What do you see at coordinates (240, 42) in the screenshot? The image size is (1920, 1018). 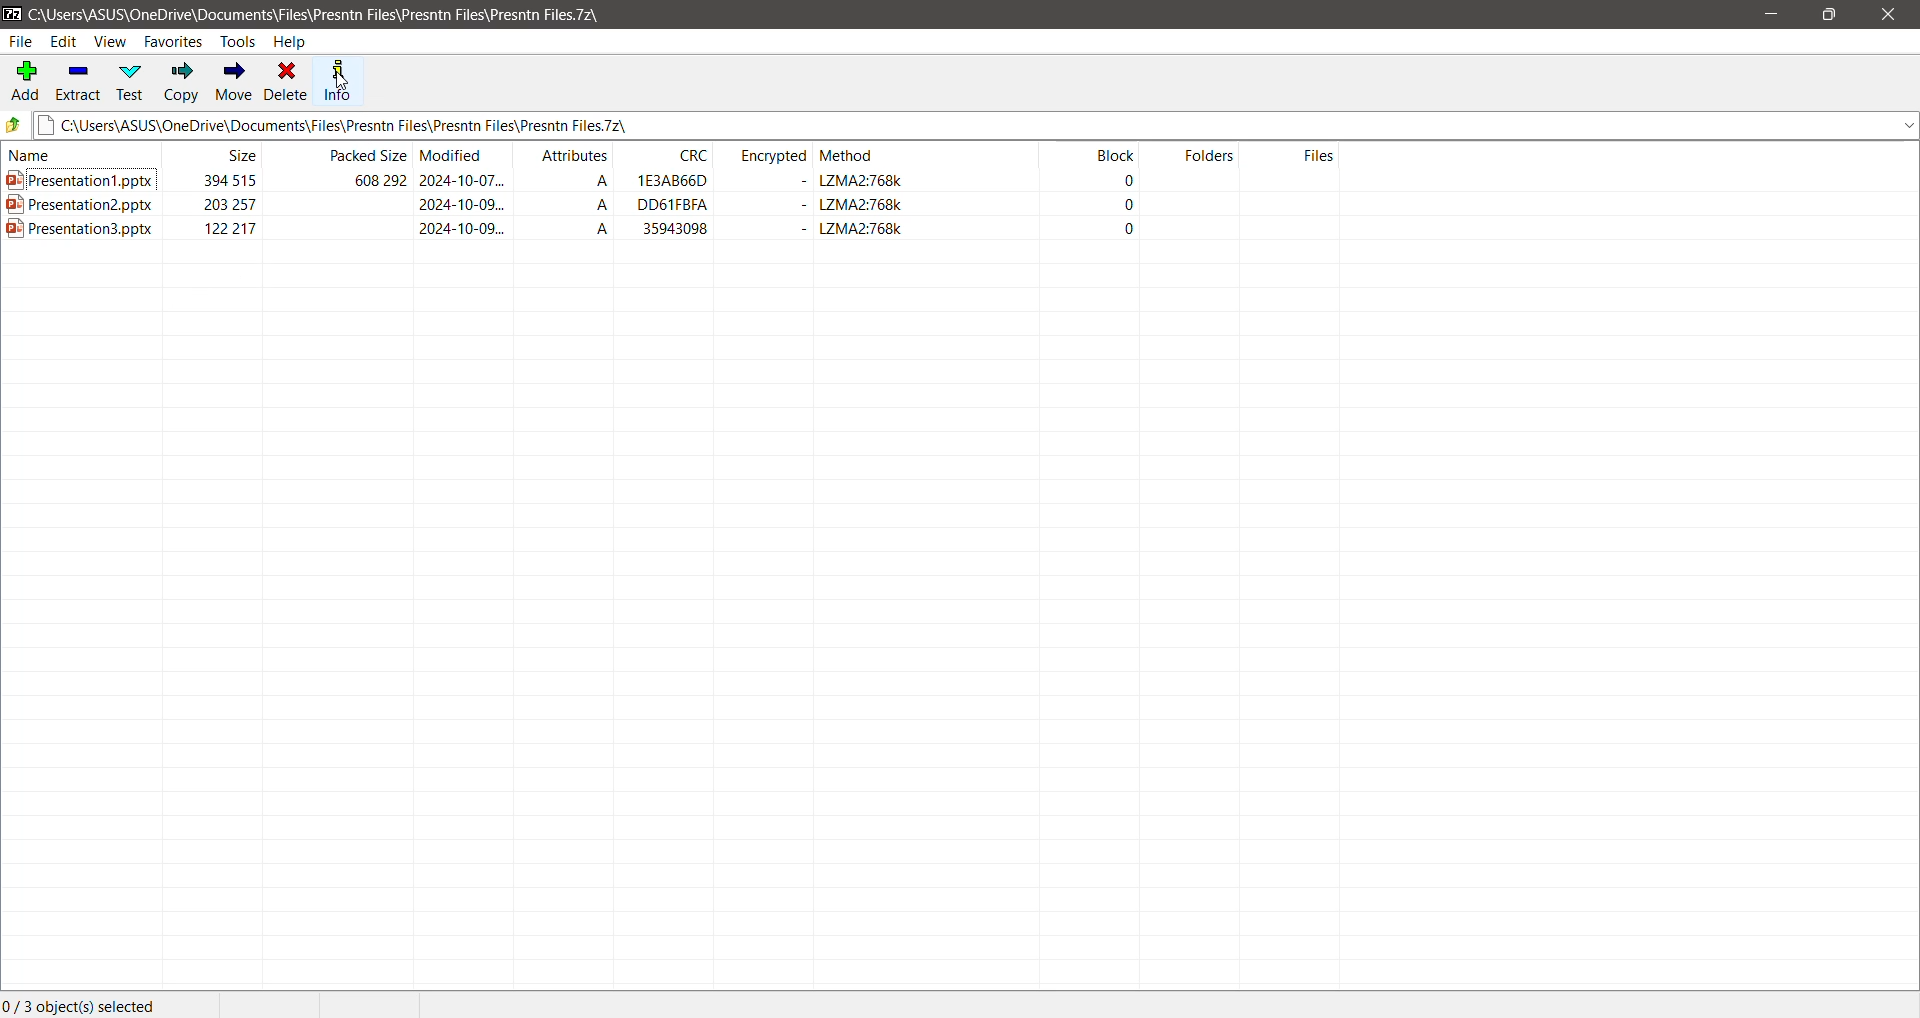 I see `Tools` at bounding box center [240, 42].